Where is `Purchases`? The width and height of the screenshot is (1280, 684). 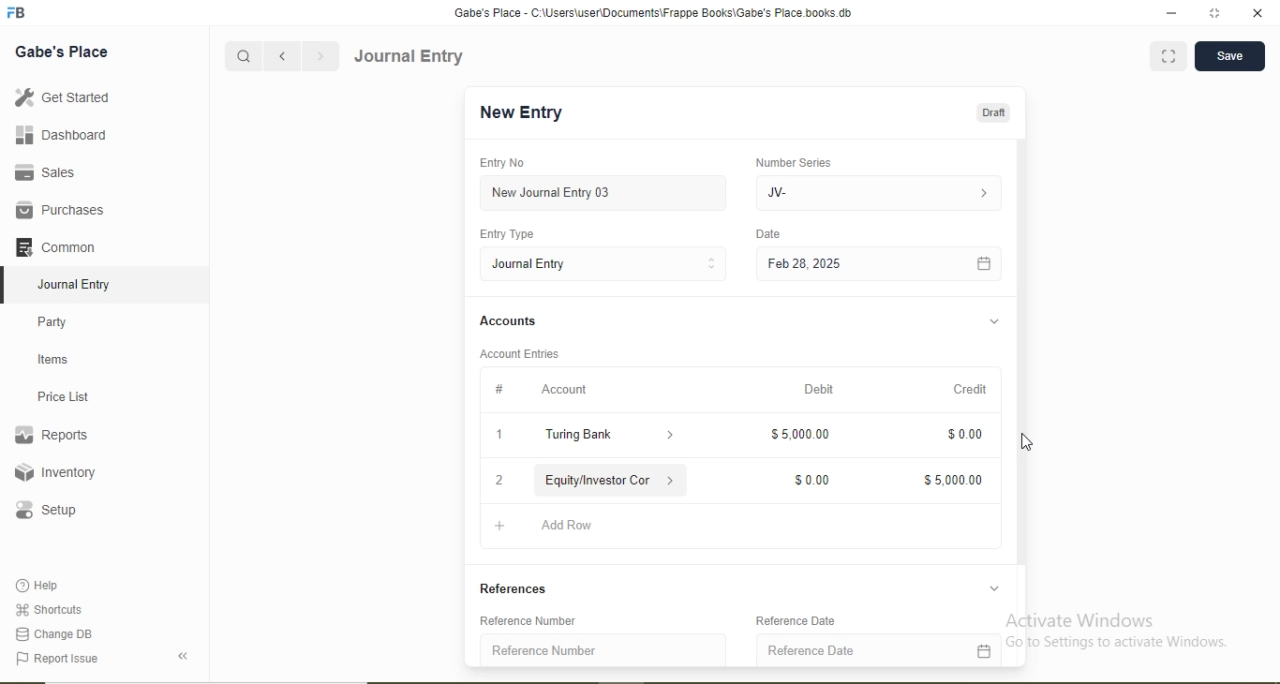
Purchases is located at coordinates (59, 210).